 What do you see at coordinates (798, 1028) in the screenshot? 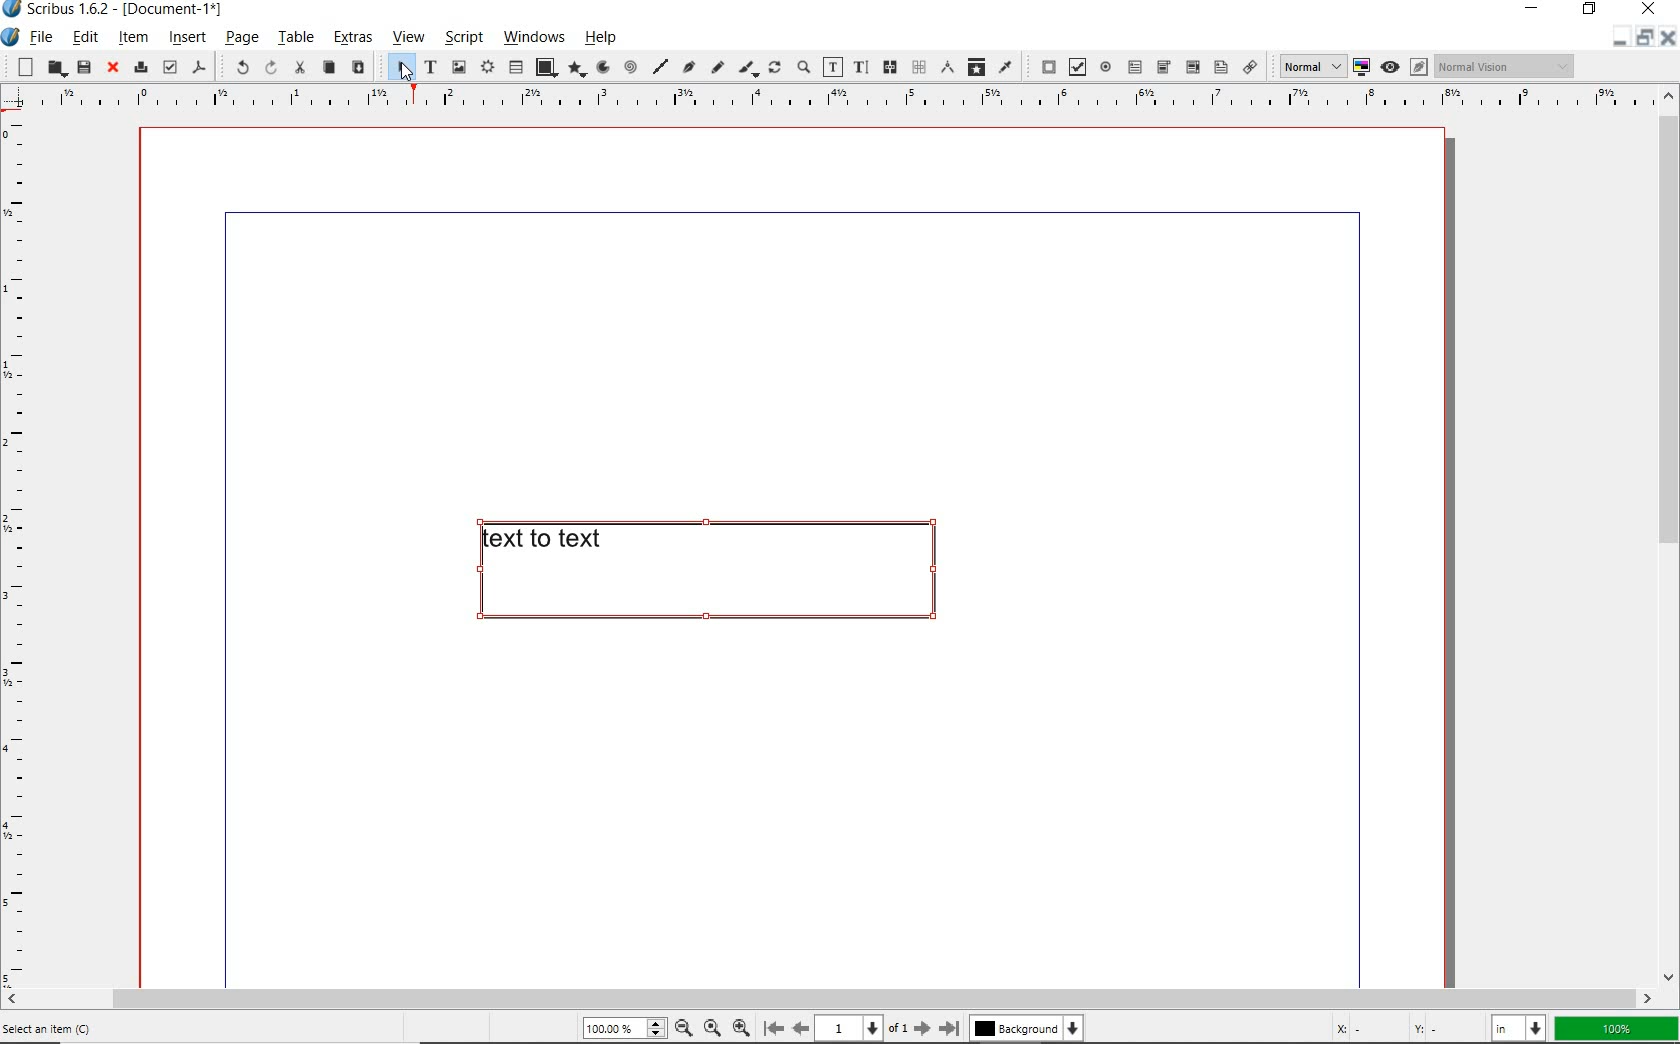
I see `Previous page` at bounding box center [798, 1028].